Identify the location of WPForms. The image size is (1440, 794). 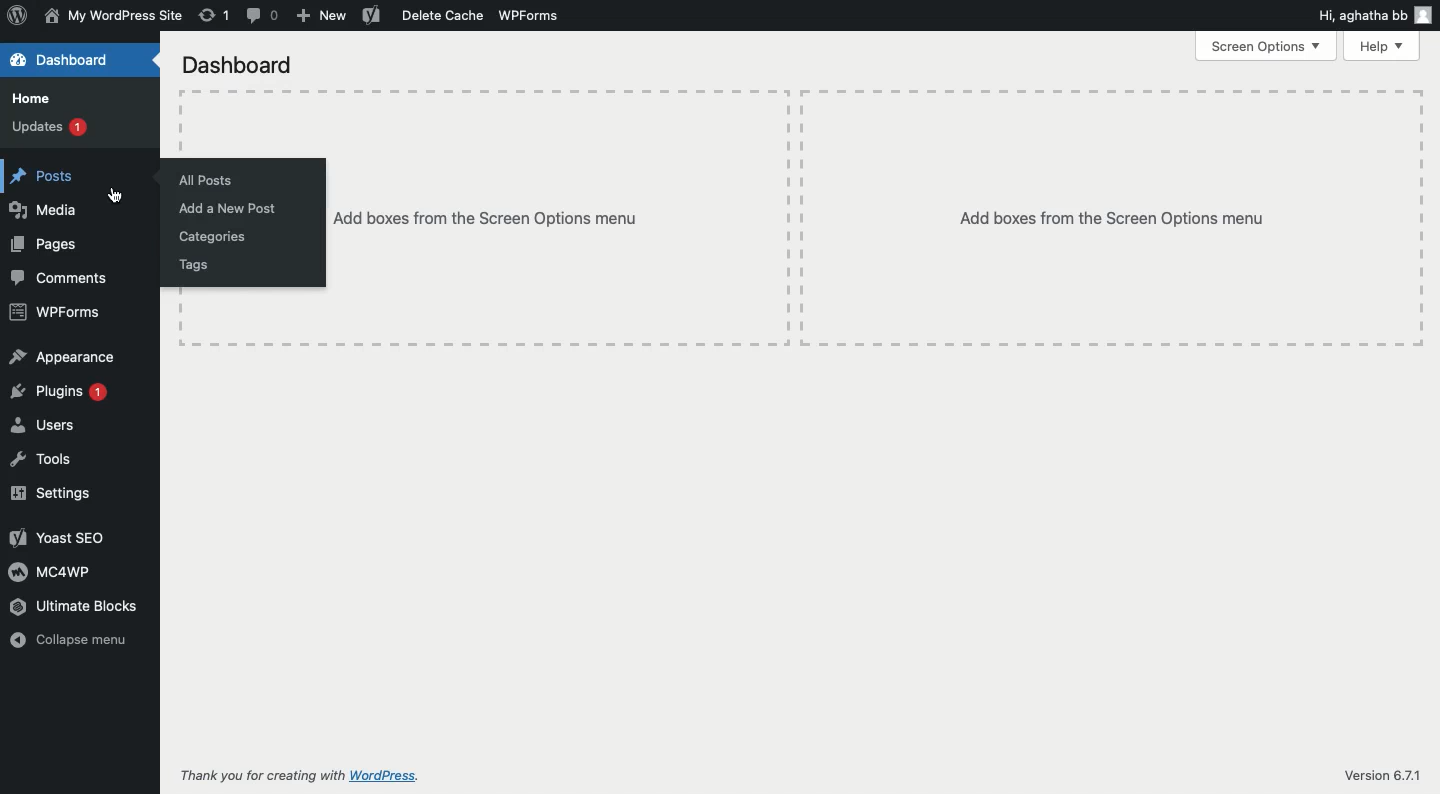
(530, 16).